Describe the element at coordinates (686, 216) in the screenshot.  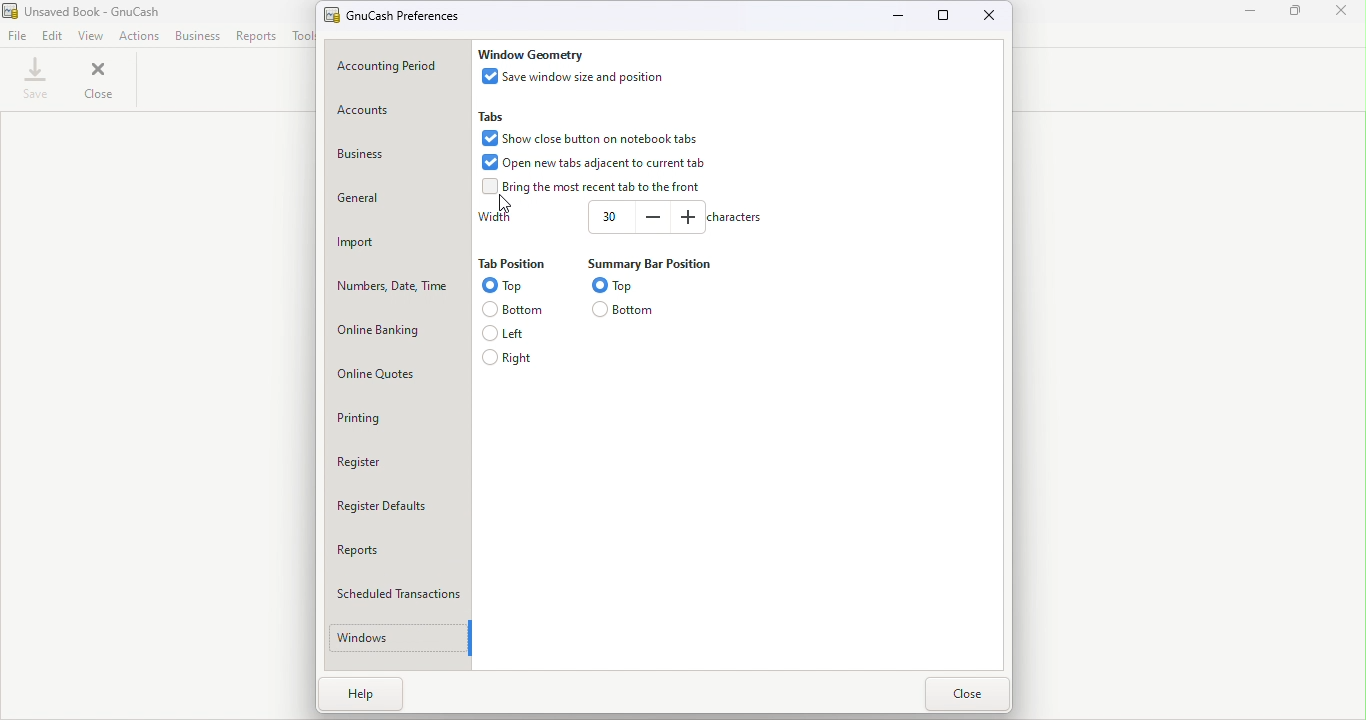
I see `Increase` at that location.